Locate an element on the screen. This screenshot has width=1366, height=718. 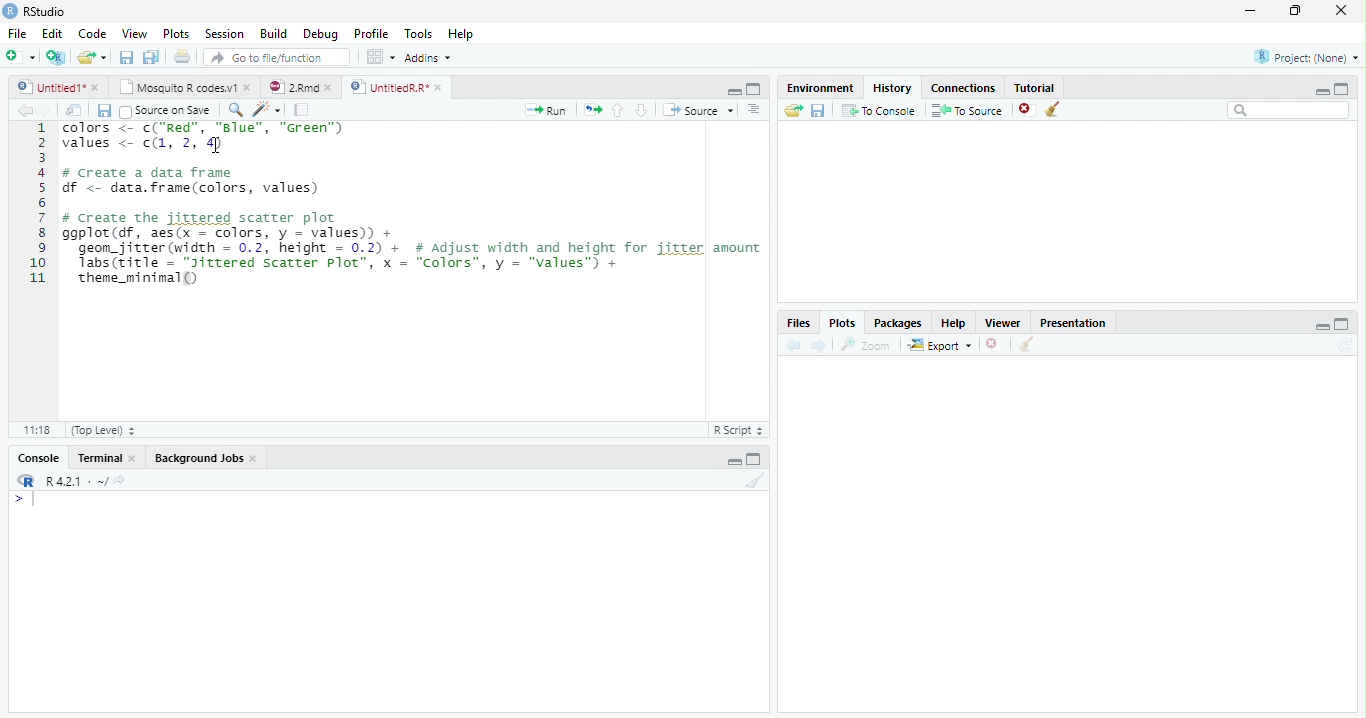
Zoom is located at coordinates (866, 345).